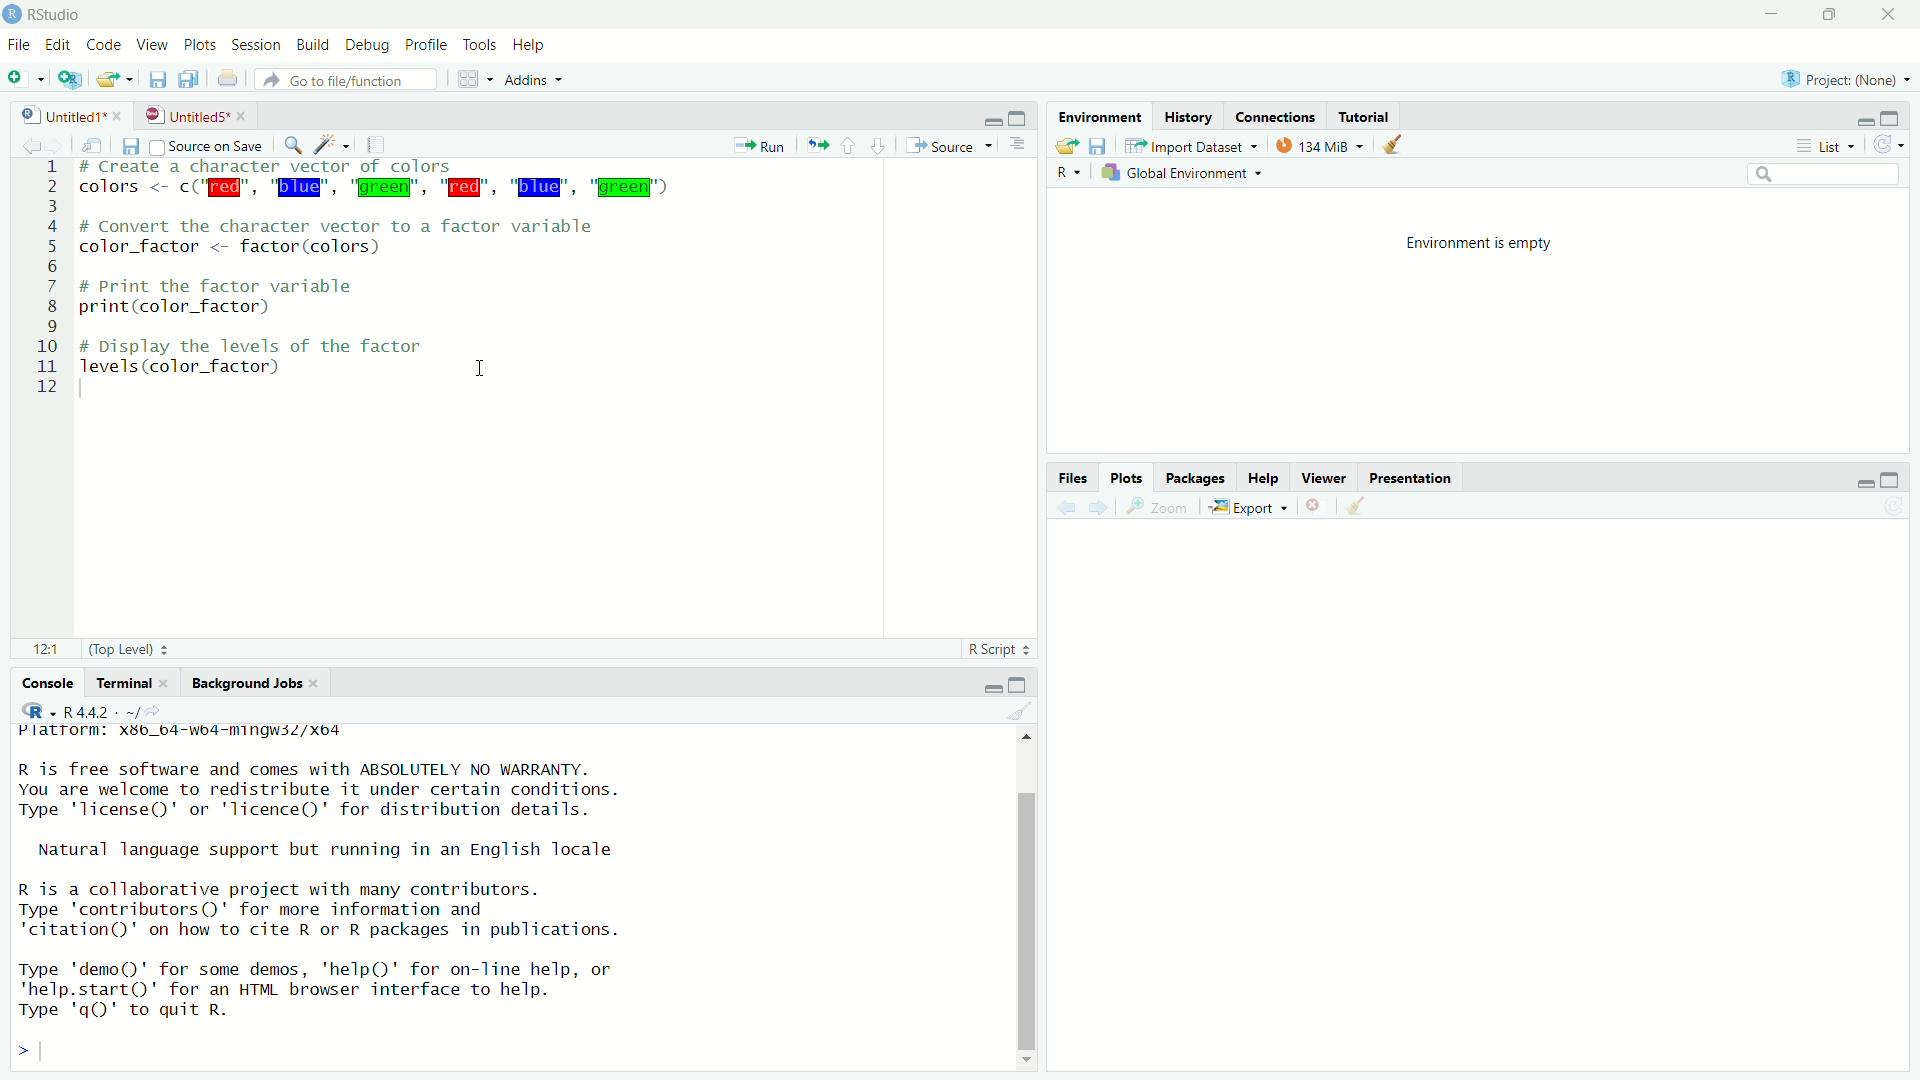  What do you see at coordinates (482, 42) in the screenshot?
I see `tools` at bounding box center [482, 42].